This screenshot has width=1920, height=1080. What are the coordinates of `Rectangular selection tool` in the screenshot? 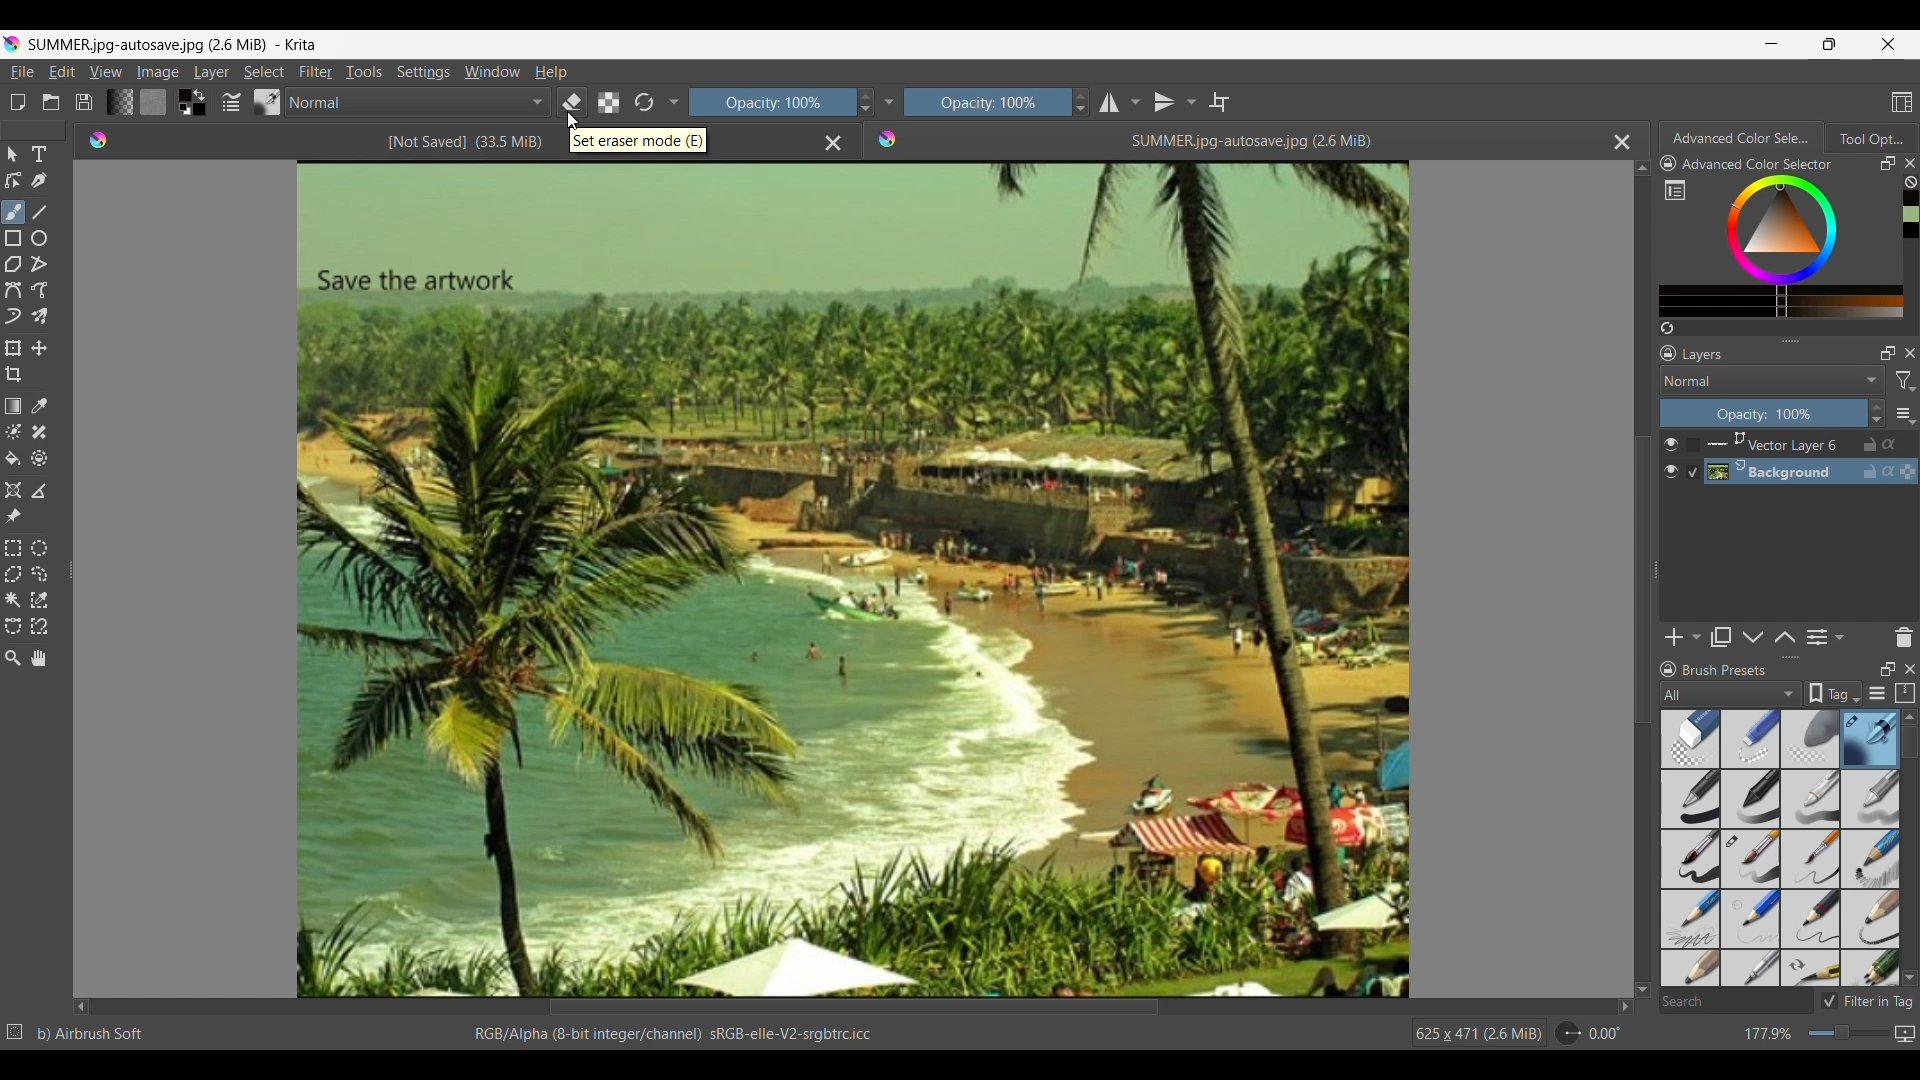 It's located at (12, 548).